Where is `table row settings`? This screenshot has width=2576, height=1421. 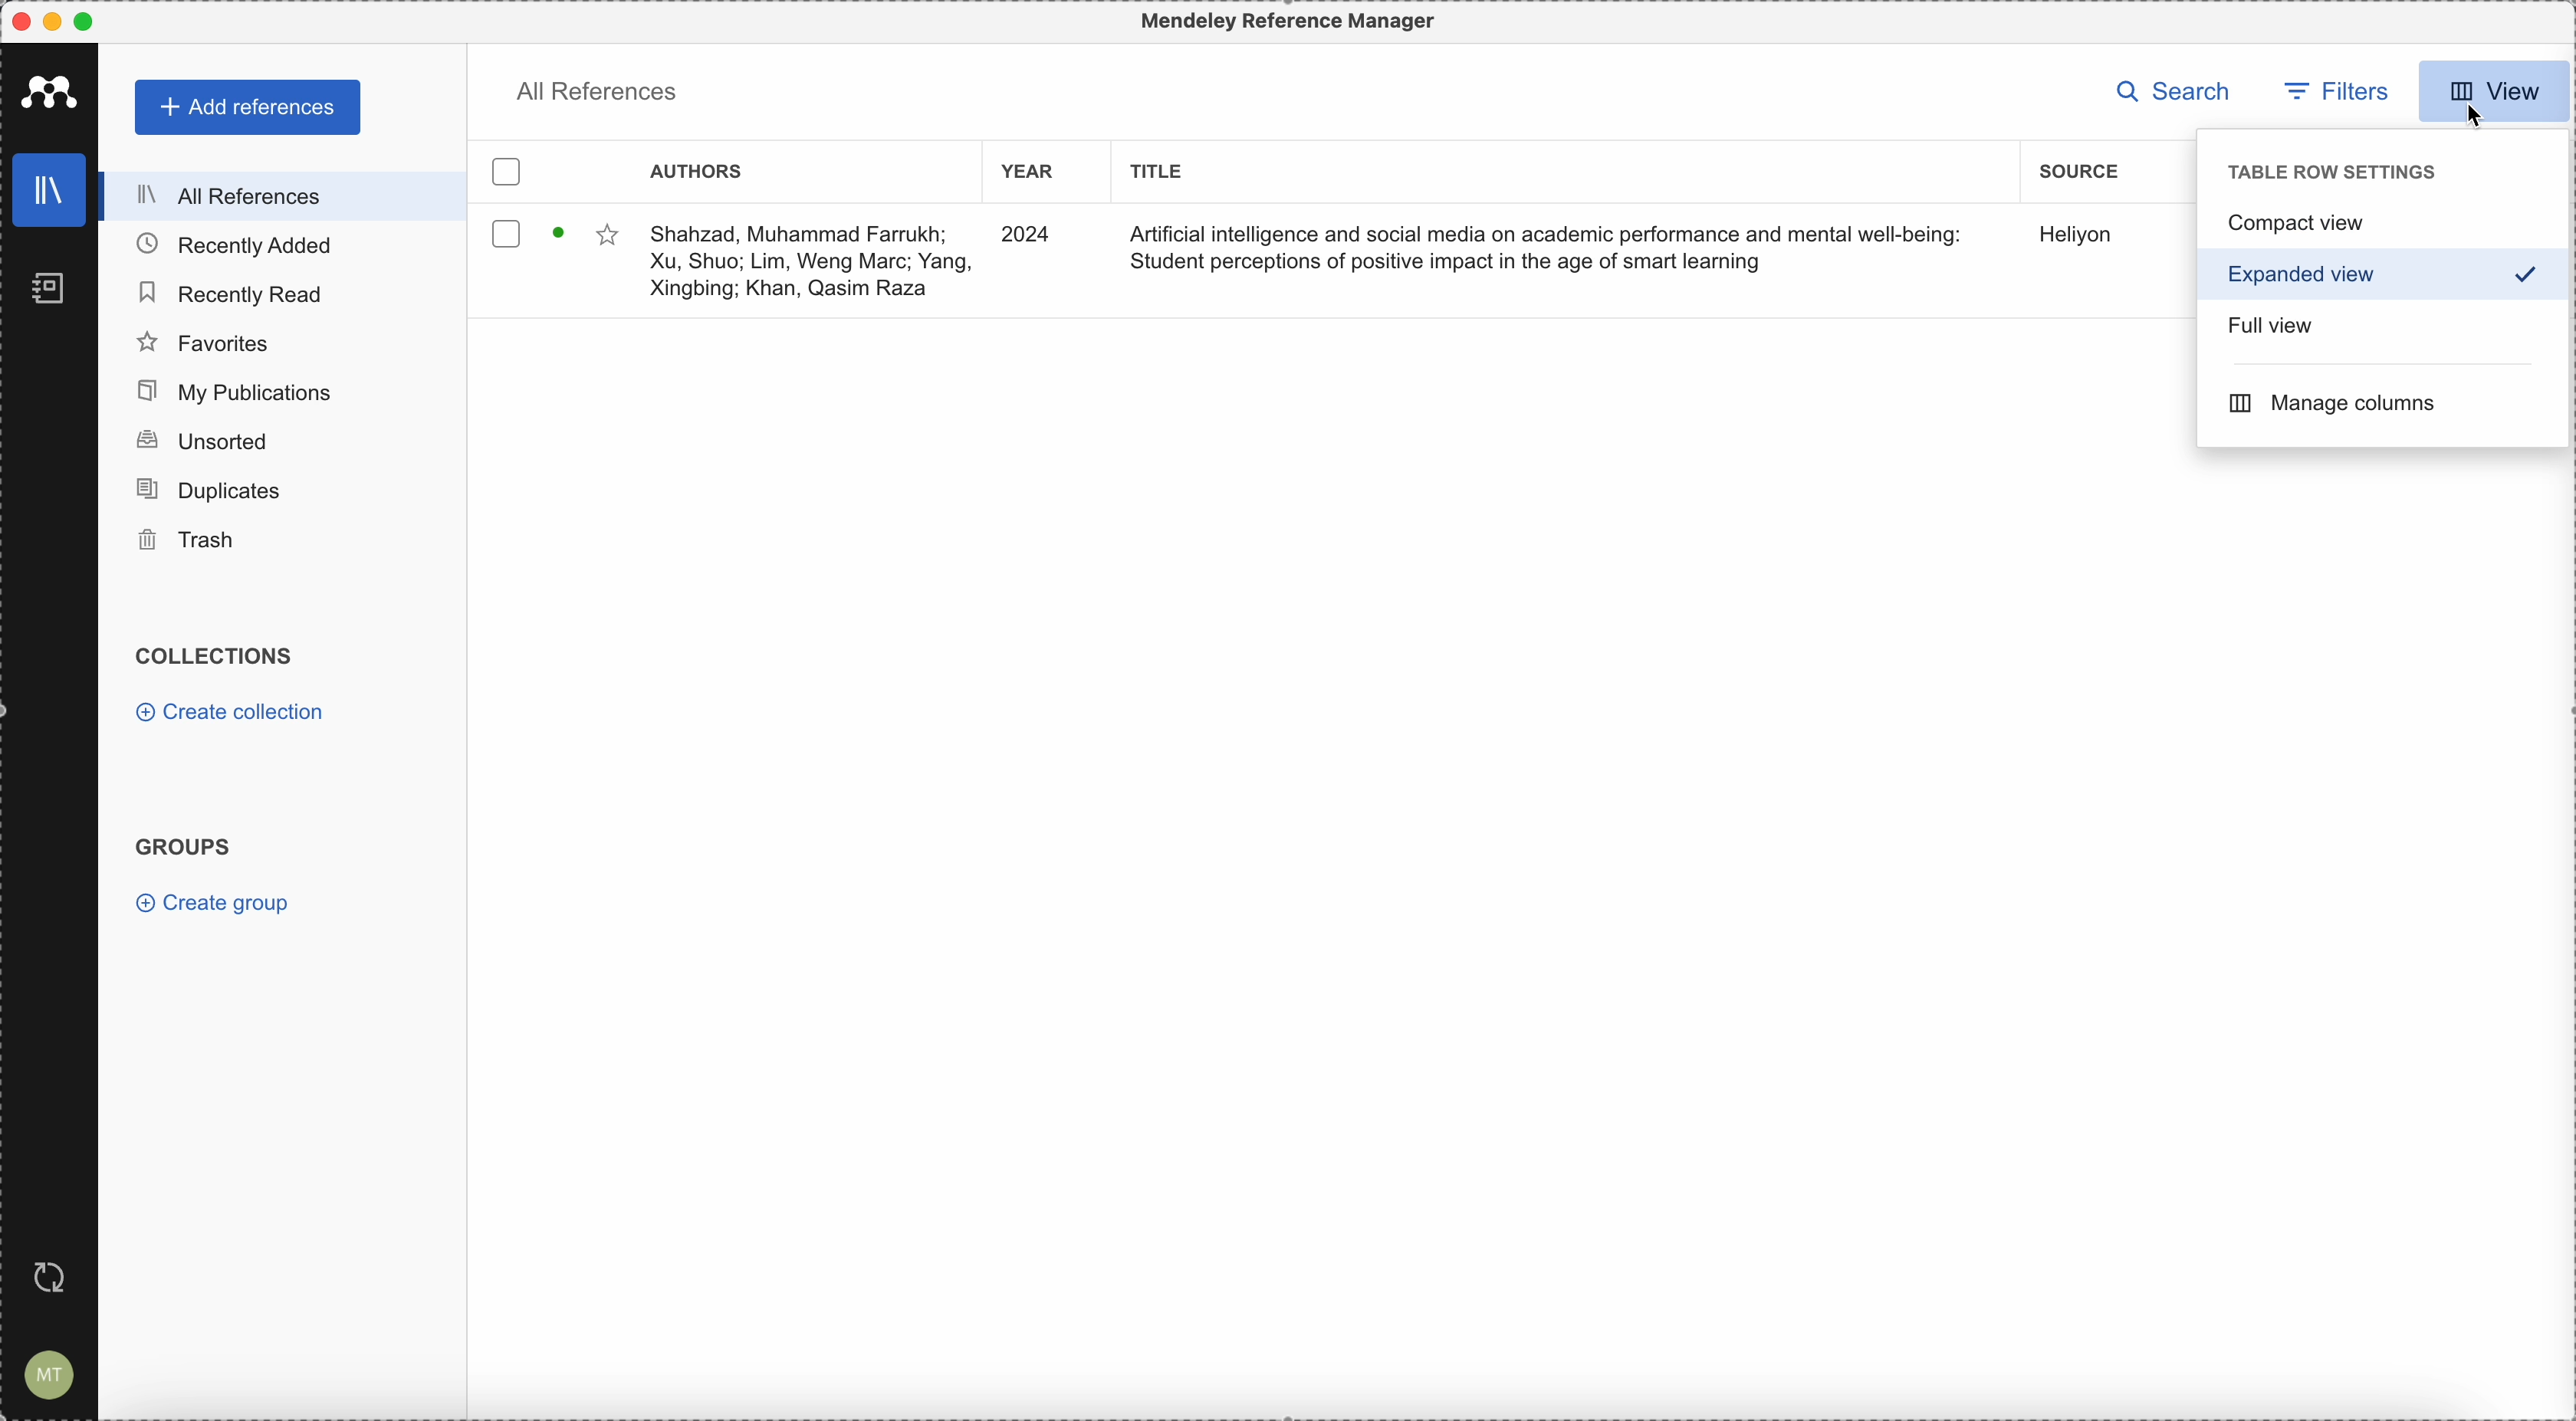 table row settings is located at coordinates (2328, 174).